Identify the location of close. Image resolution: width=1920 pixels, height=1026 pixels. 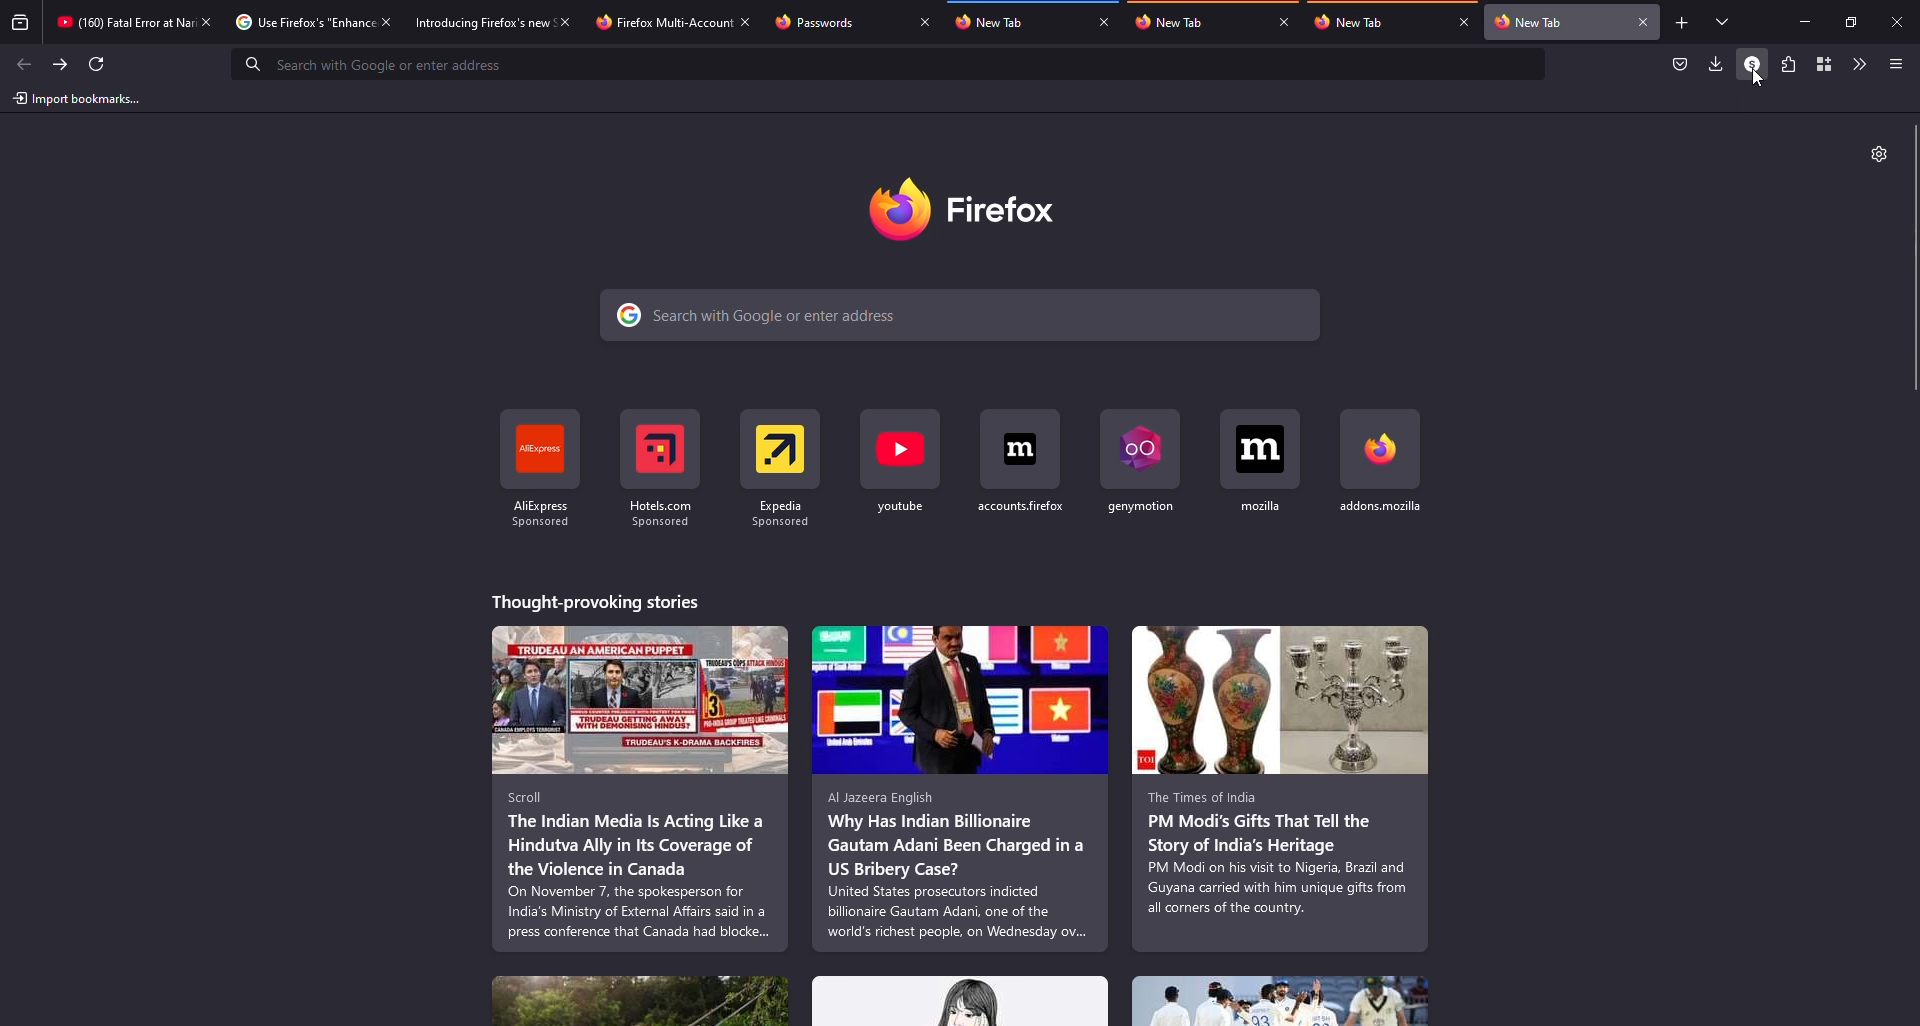
(746, 21).